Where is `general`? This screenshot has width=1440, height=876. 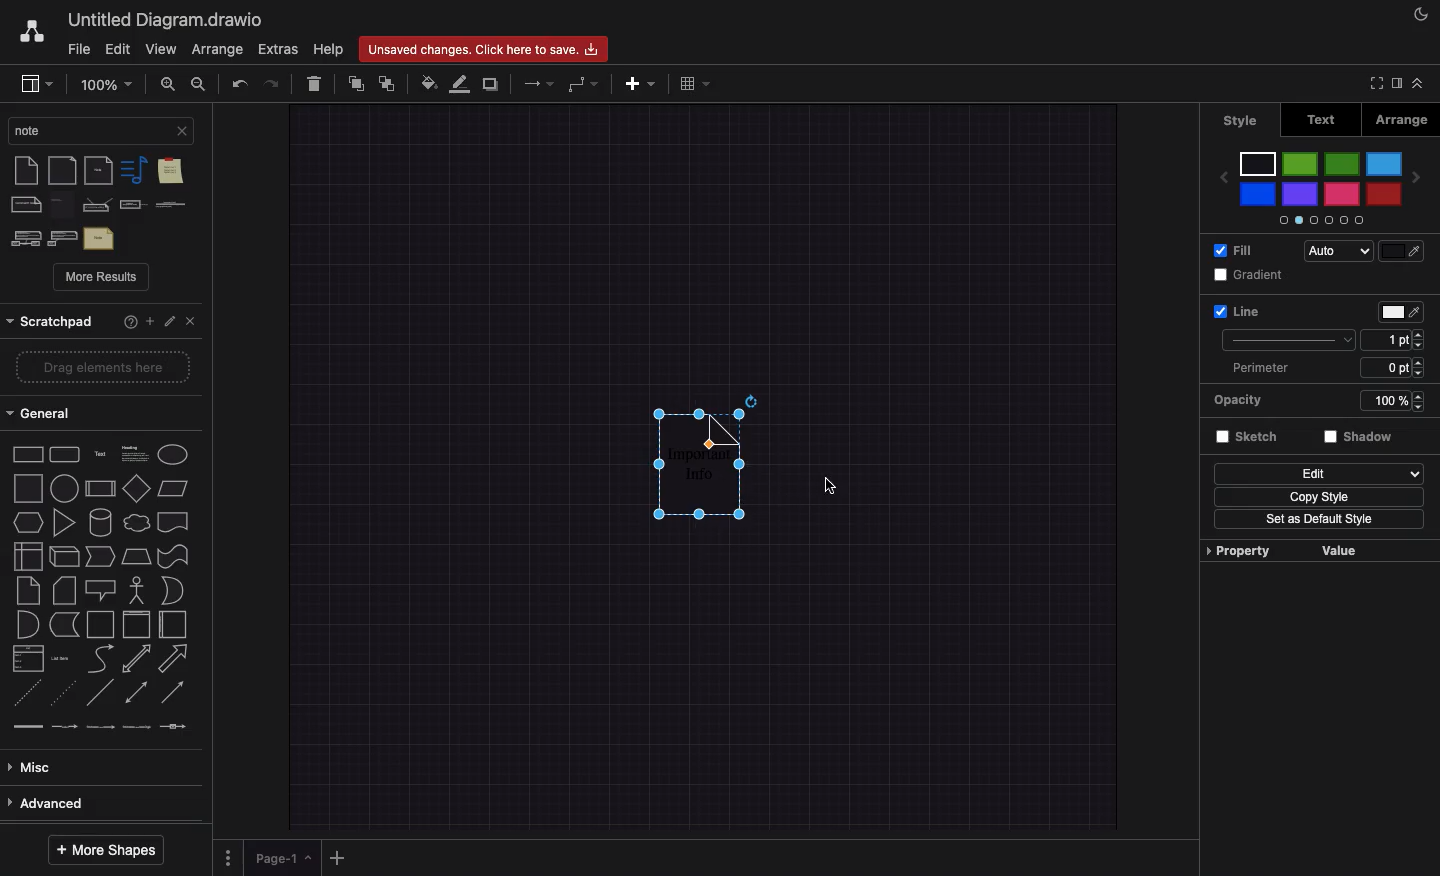
general is located at coordinates (94, 410).